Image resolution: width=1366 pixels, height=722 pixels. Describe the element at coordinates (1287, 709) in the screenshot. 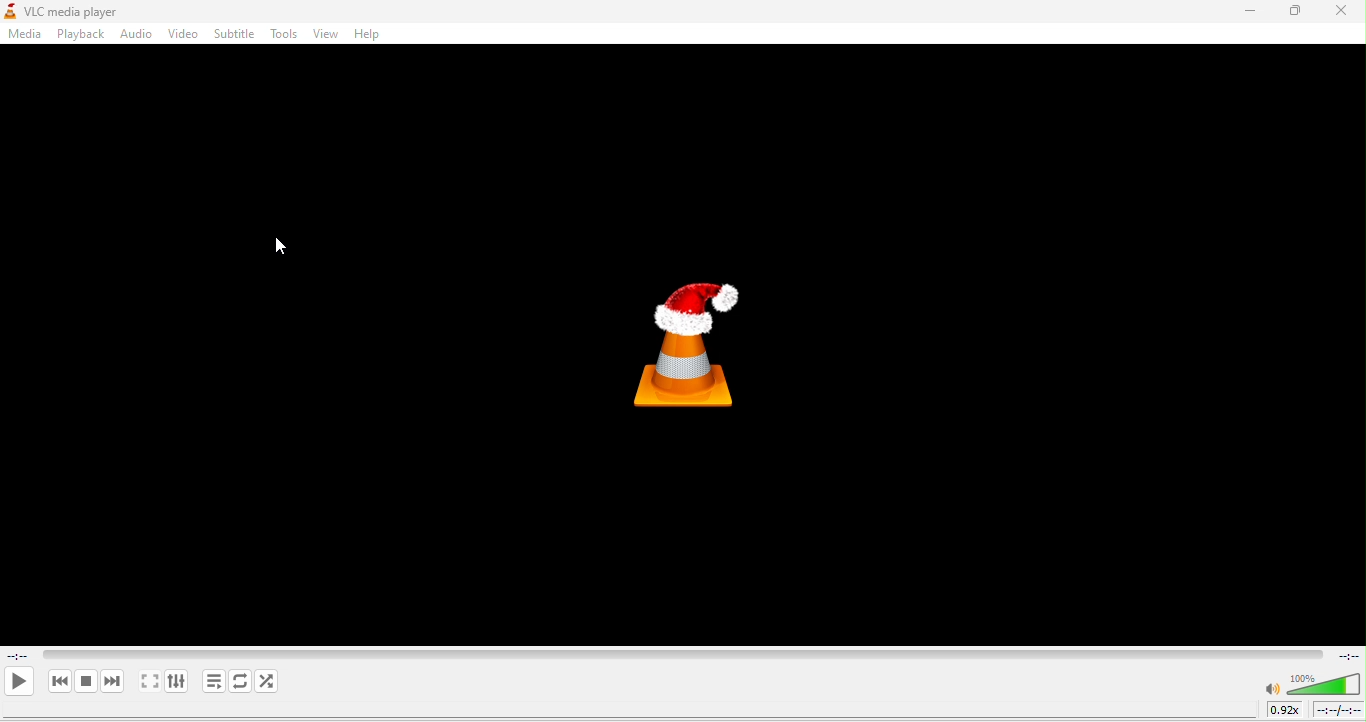

I see `0.92x` at that location.